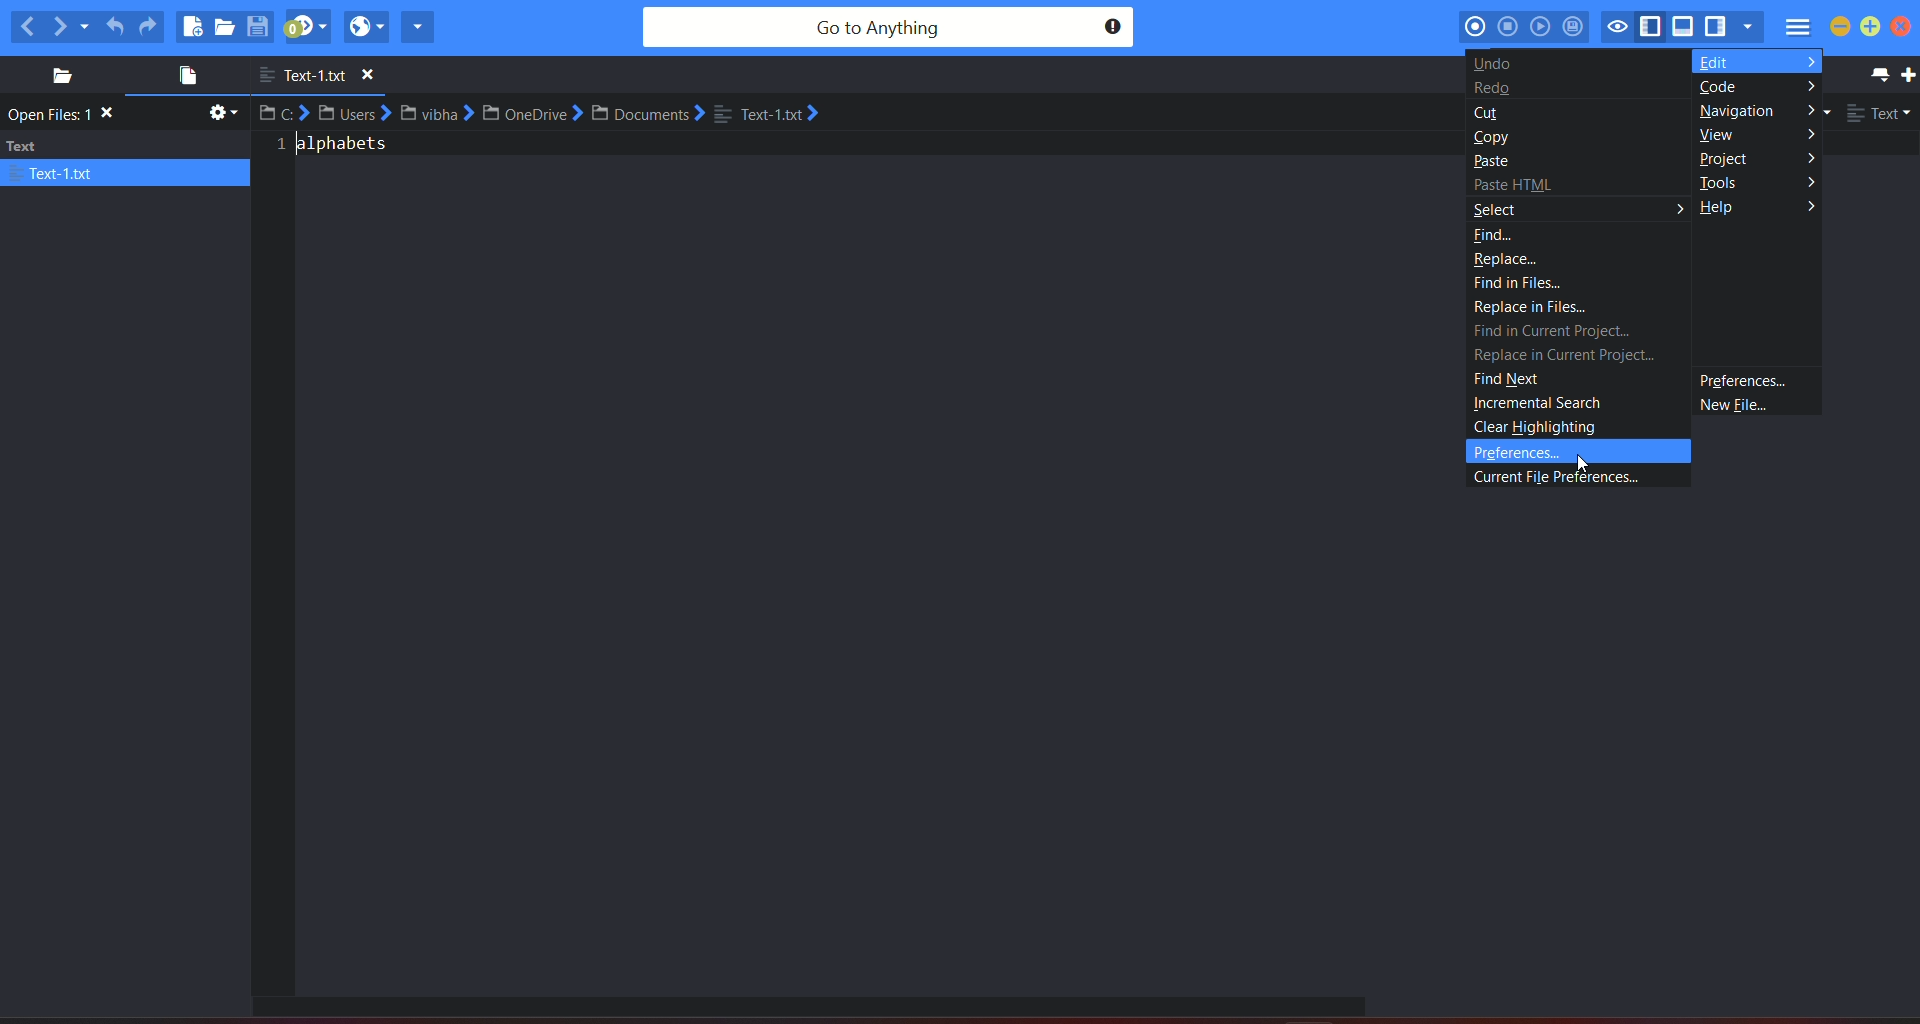  What do you see at coordinates (1510, 259) in the screenshot?
I see `replace` at bounding box center [1510, 259].